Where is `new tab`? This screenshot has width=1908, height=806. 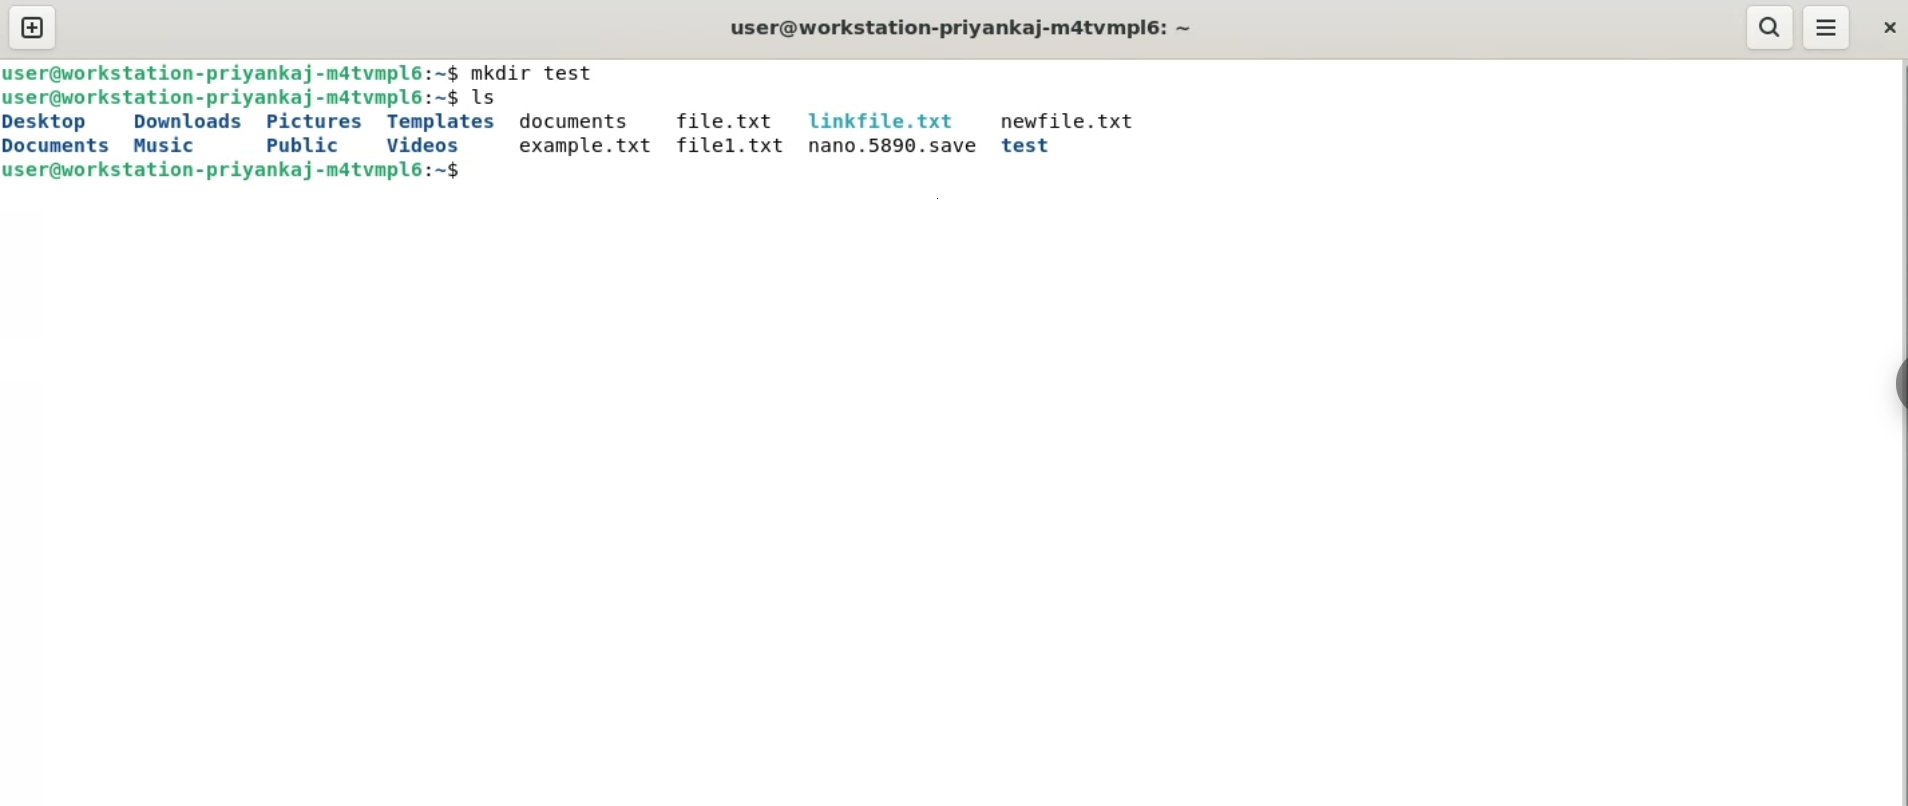 new tab is located at coordinates (32, 29).